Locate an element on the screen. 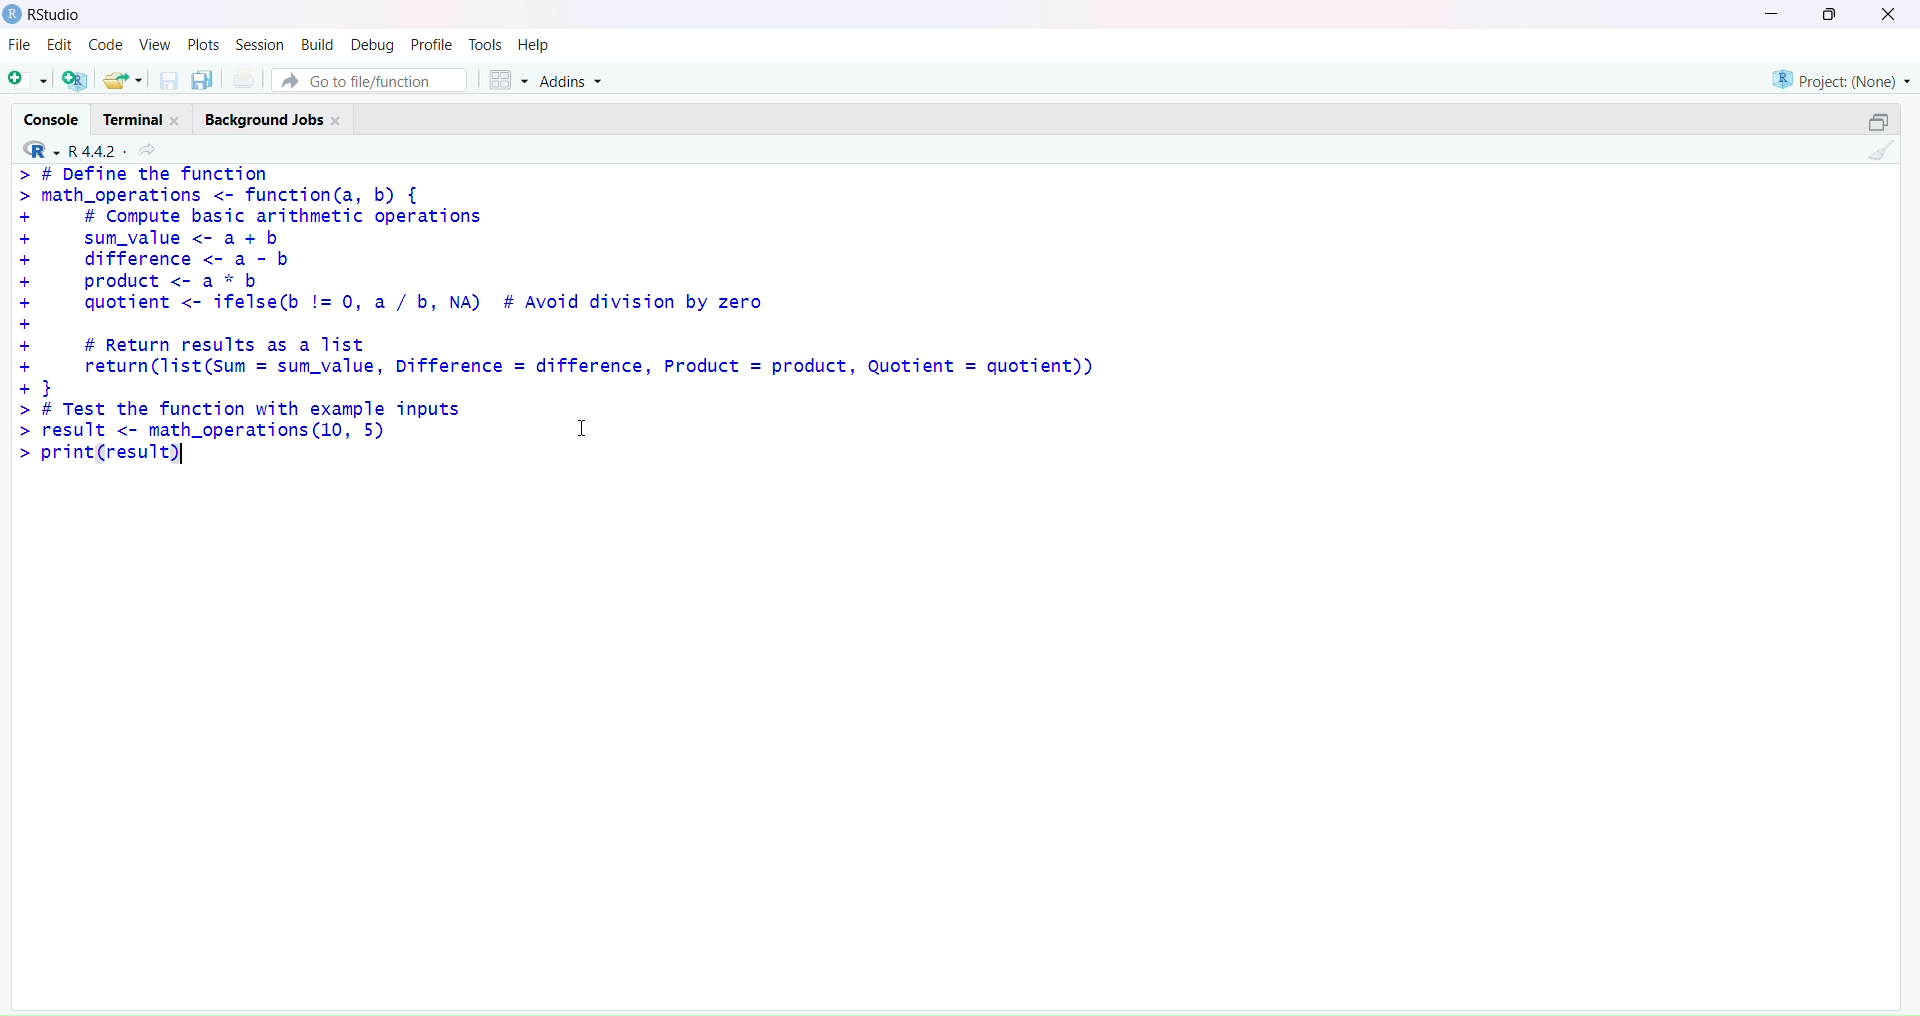 The image size is (1920, 1016). View is located at coordinates (155, 45).